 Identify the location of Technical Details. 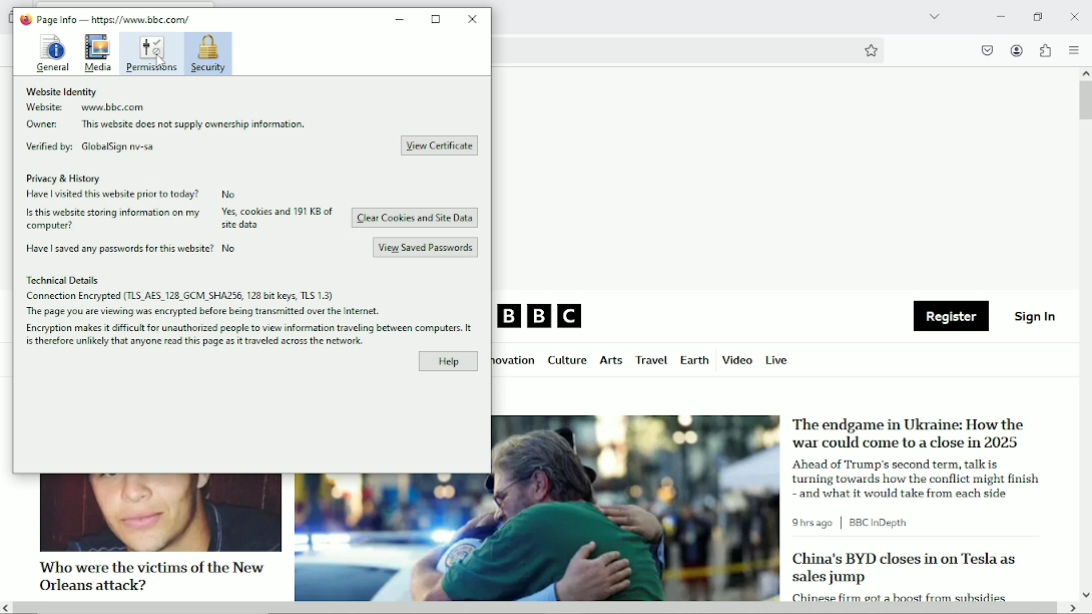
(68, 279).